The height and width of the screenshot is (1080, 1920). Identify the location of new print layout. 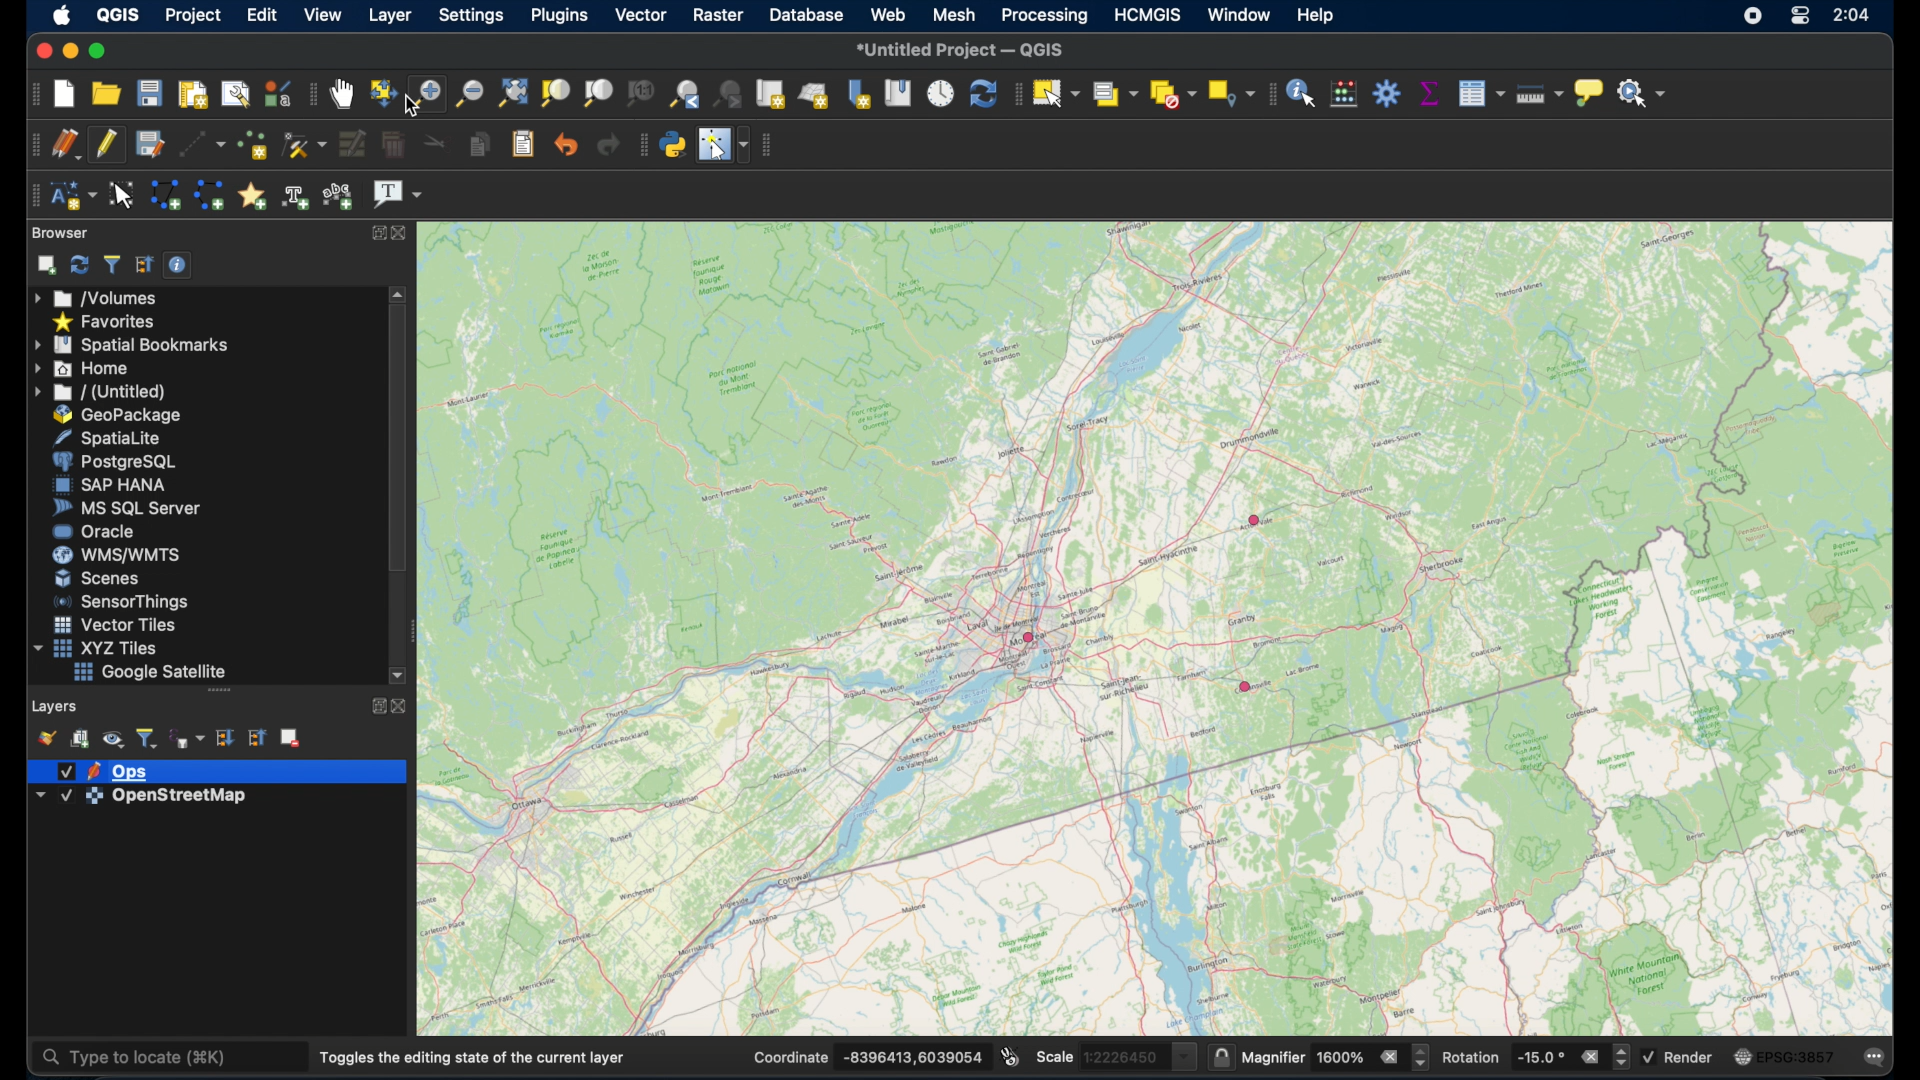
(193, 92).